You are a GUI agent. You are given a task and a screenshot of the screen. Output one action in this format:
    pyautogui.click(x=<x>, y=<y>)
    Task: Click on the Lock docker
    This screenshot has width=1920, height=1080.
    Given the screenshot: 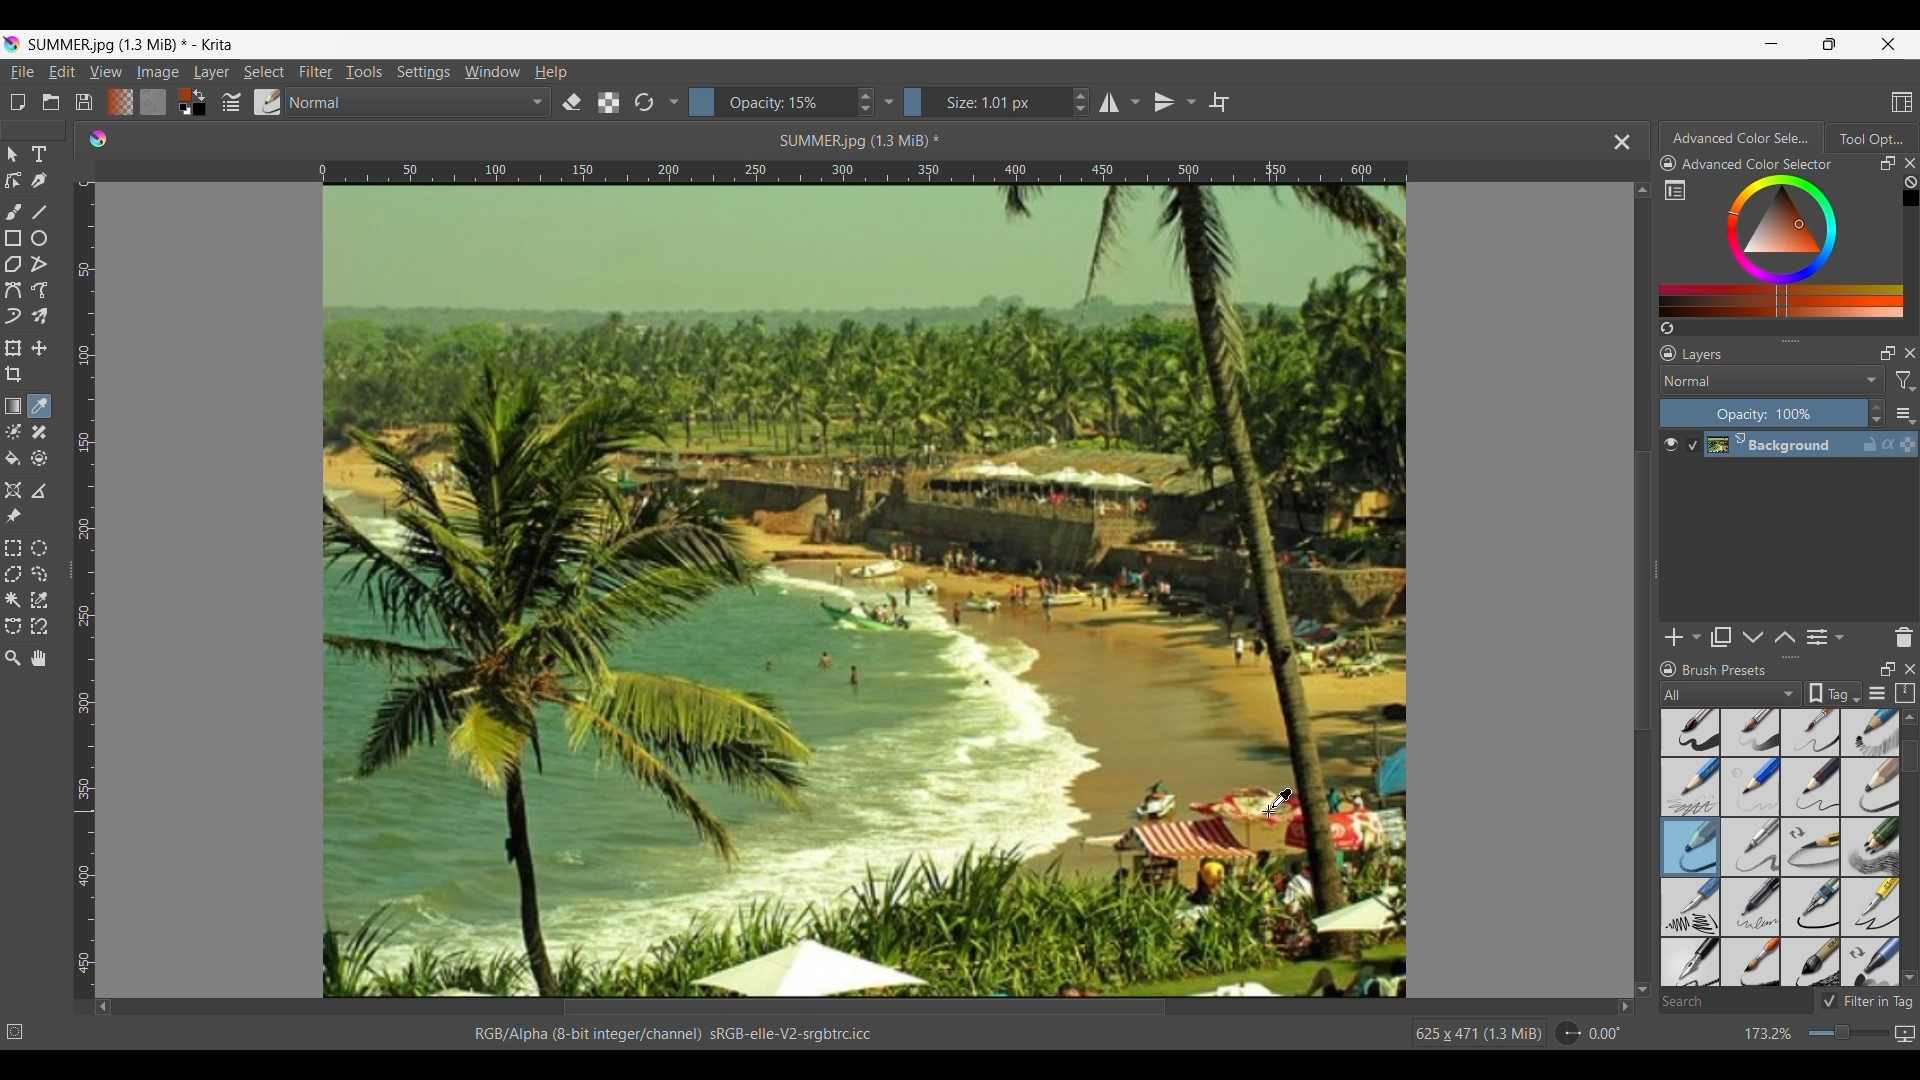 What is the action you would take?
    pyautogui.click(x=1667, y=164)
    